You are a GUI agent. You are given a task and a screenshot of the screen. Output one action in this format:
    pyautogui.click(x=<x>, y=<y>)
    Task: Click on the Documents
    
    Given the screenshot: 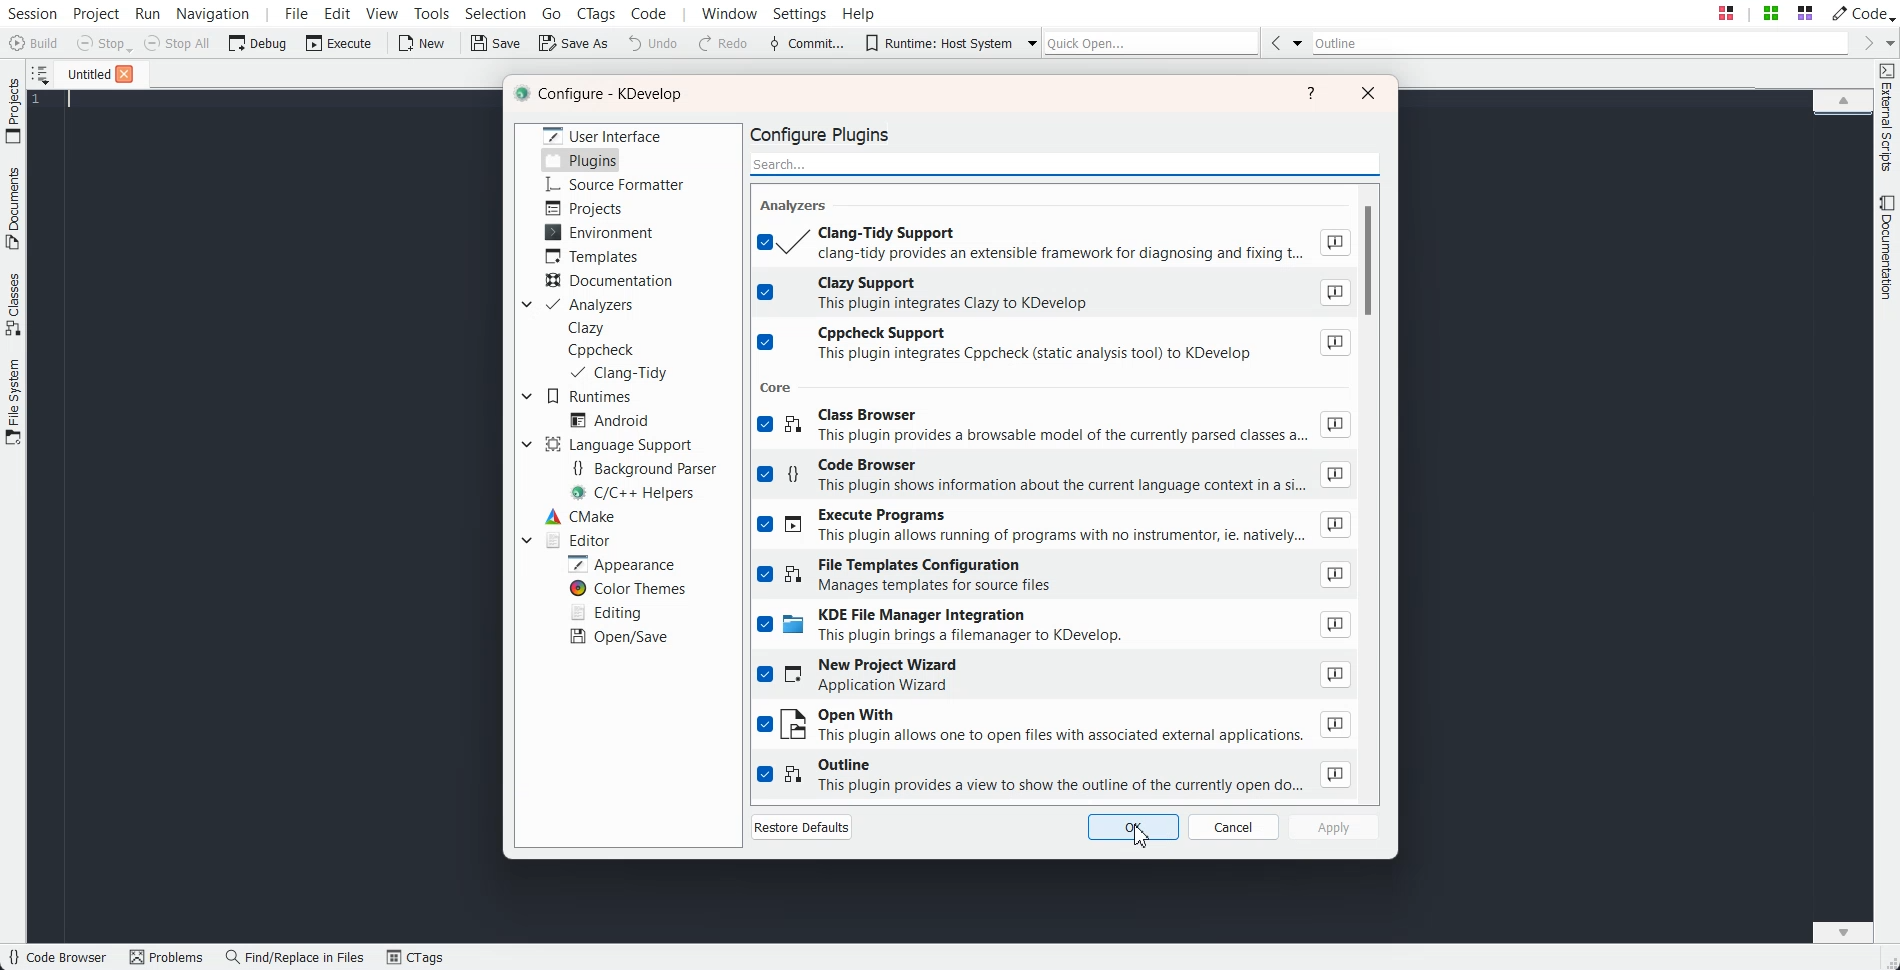 What is the action you would take?
    pyautogui.click(x=13, y=208)
    